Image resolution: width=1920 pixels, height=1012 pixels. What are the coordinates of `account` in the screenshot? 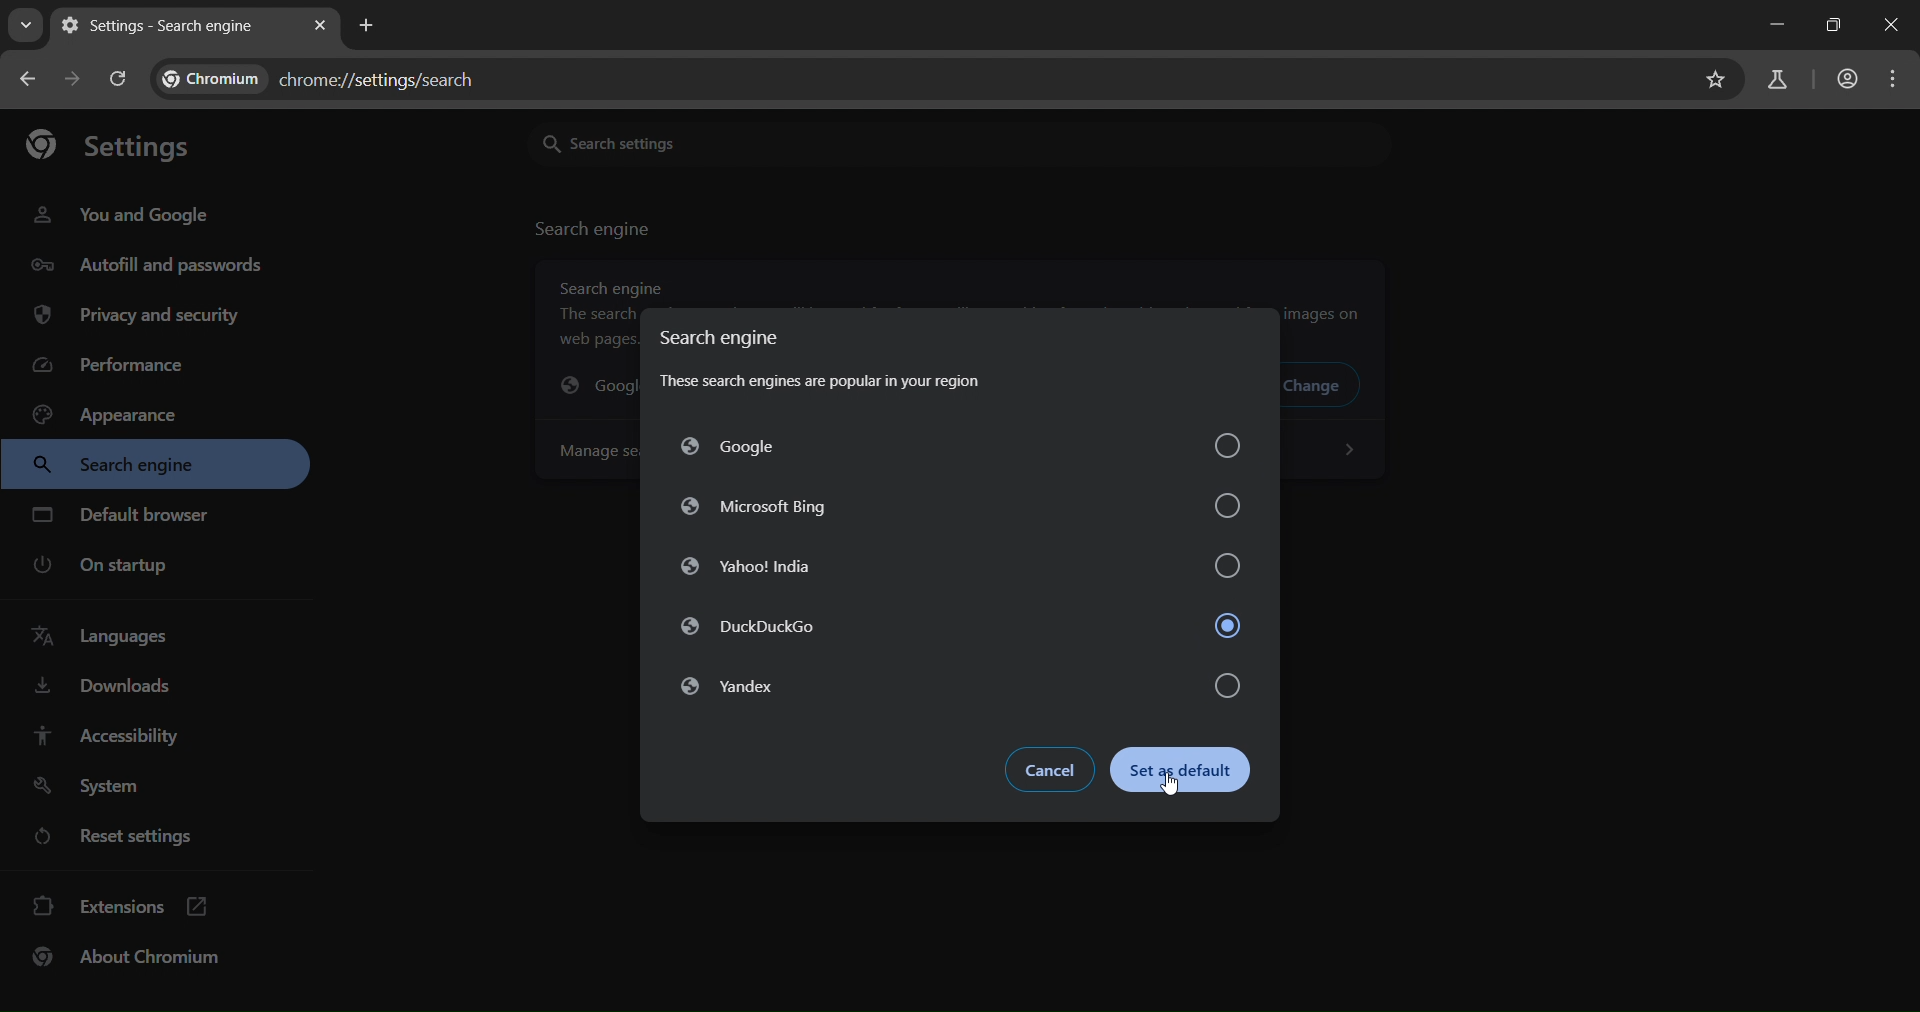 It's located at (1848, 82).